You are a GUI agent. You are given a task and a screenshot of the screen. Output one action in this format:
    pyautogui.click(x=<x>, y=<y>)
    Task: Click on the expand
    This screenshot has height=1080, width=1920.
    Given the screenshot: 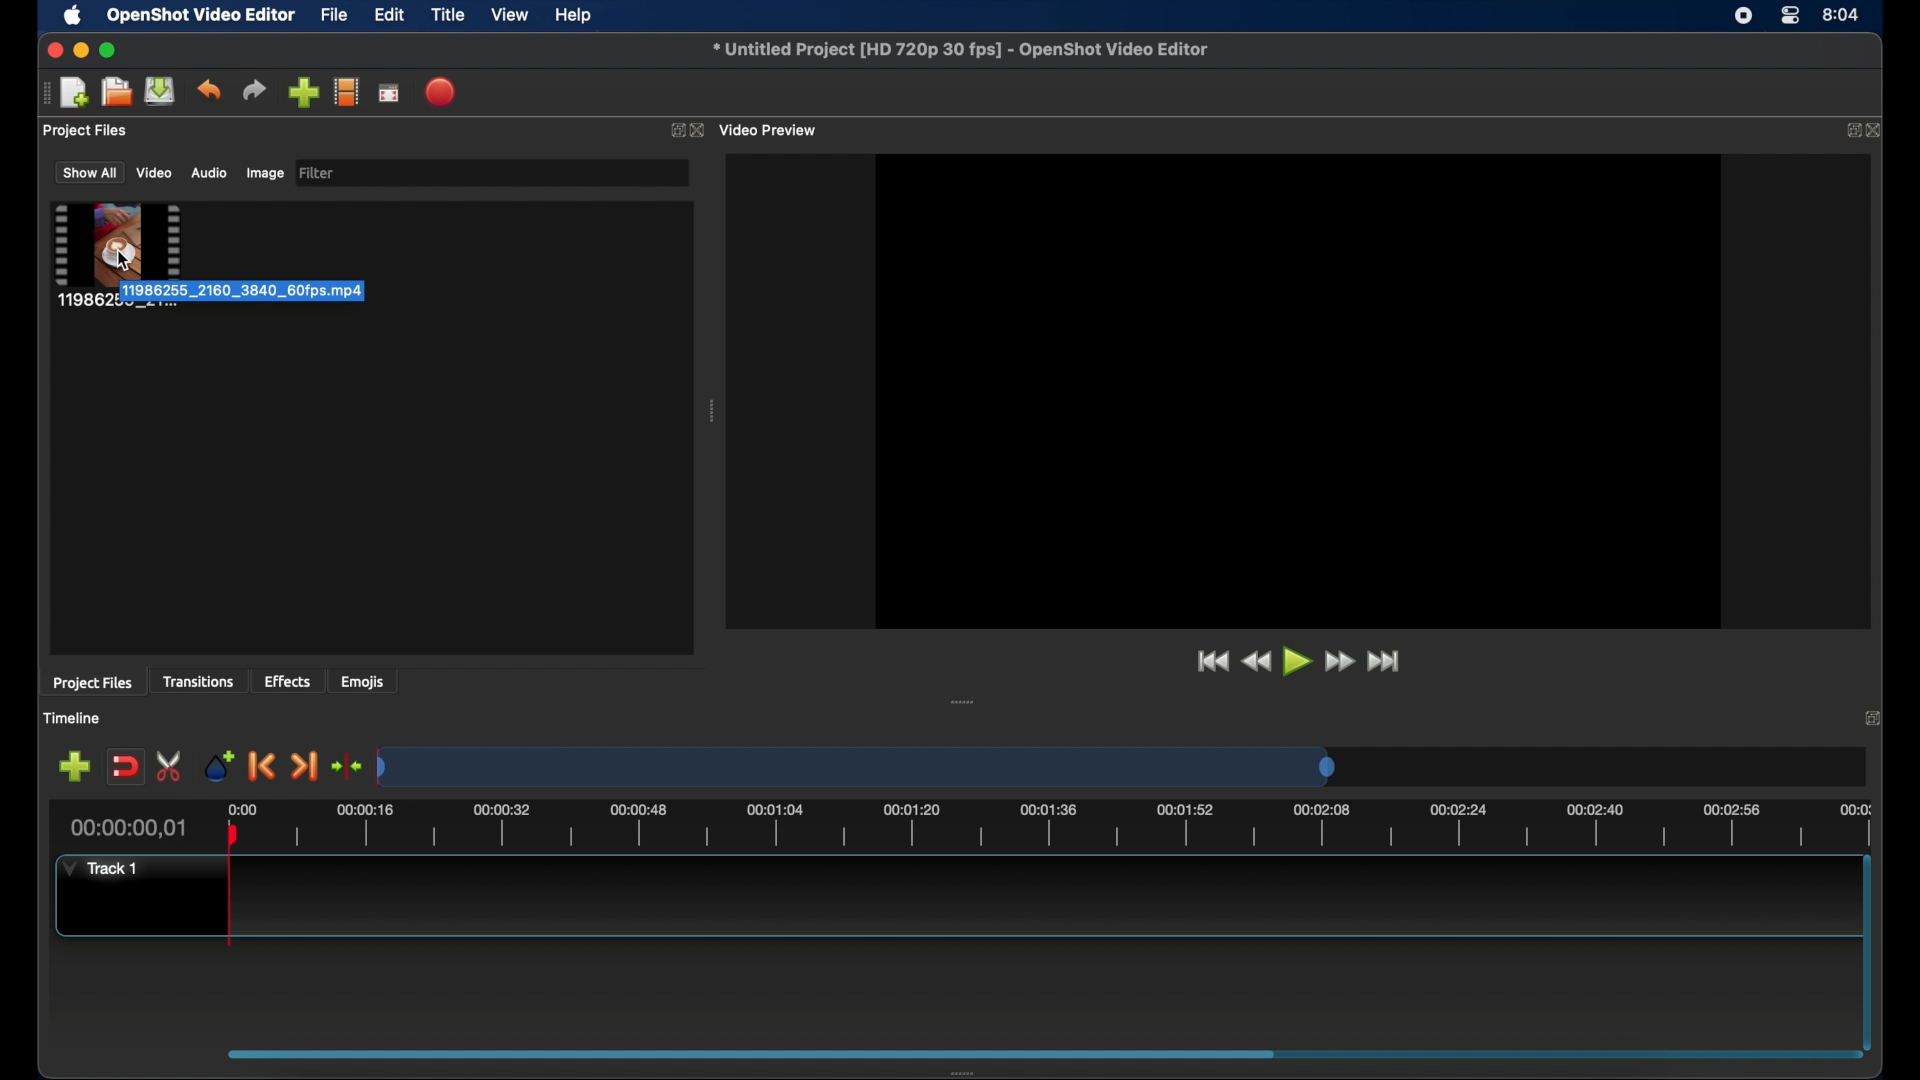 What is the action you would take?
    pyautogui.click(x=675, y=130)
    